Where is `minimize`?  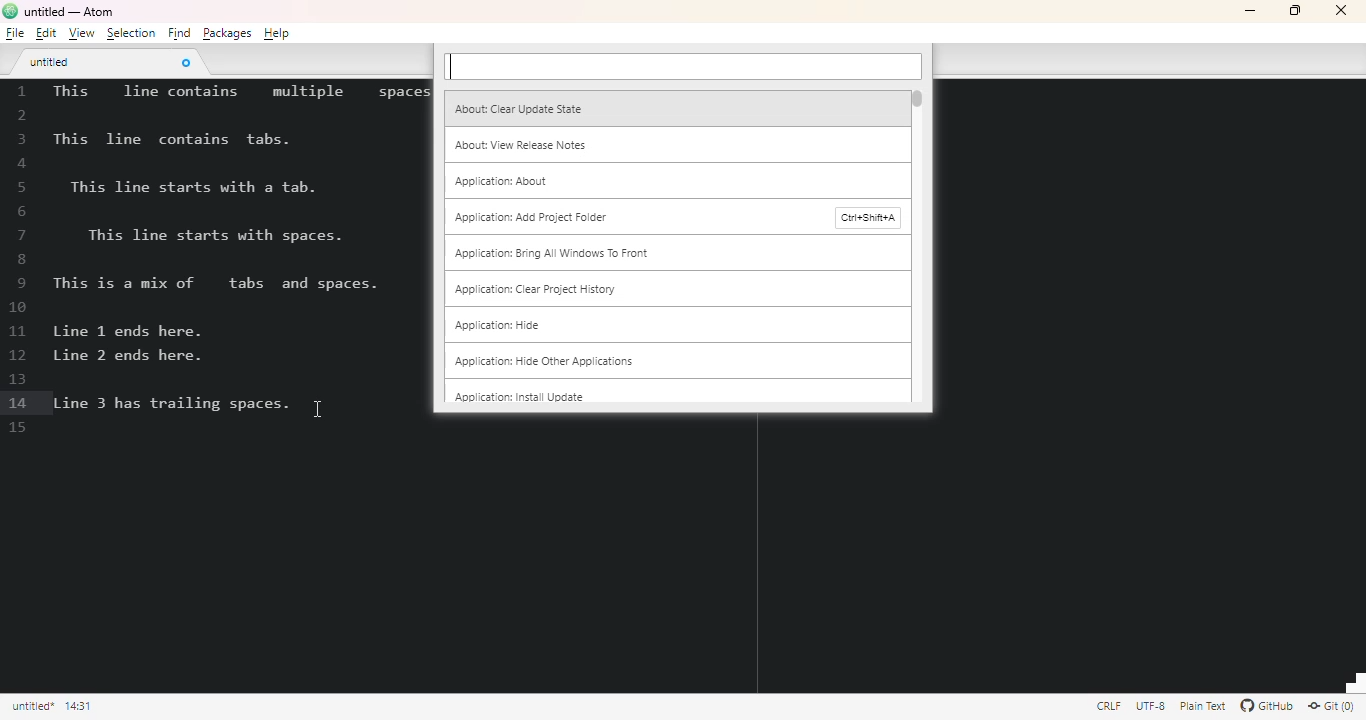 minimize is located at coordinates (1250, 11).